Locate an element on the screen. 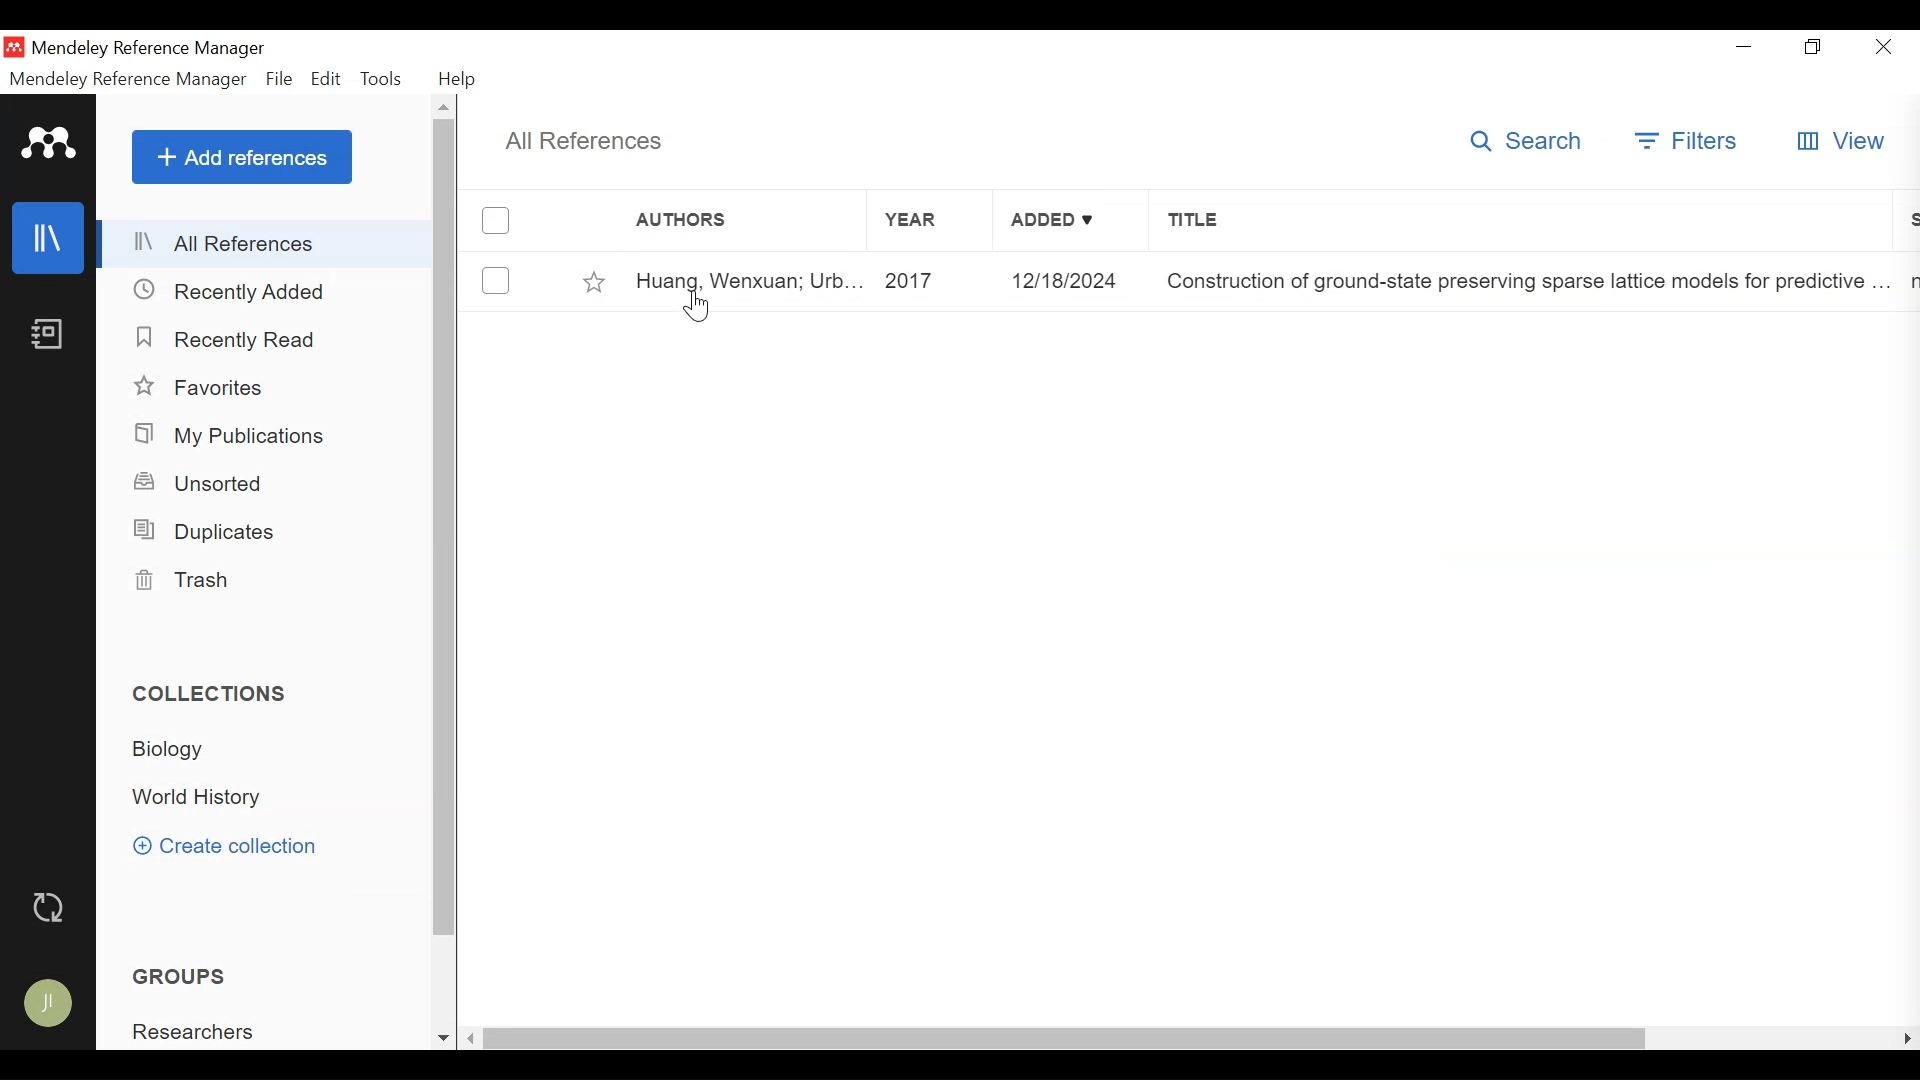 The image size is (1920, 1080). Horizontal Scroll bar is located at coordinates (1067, 1040).